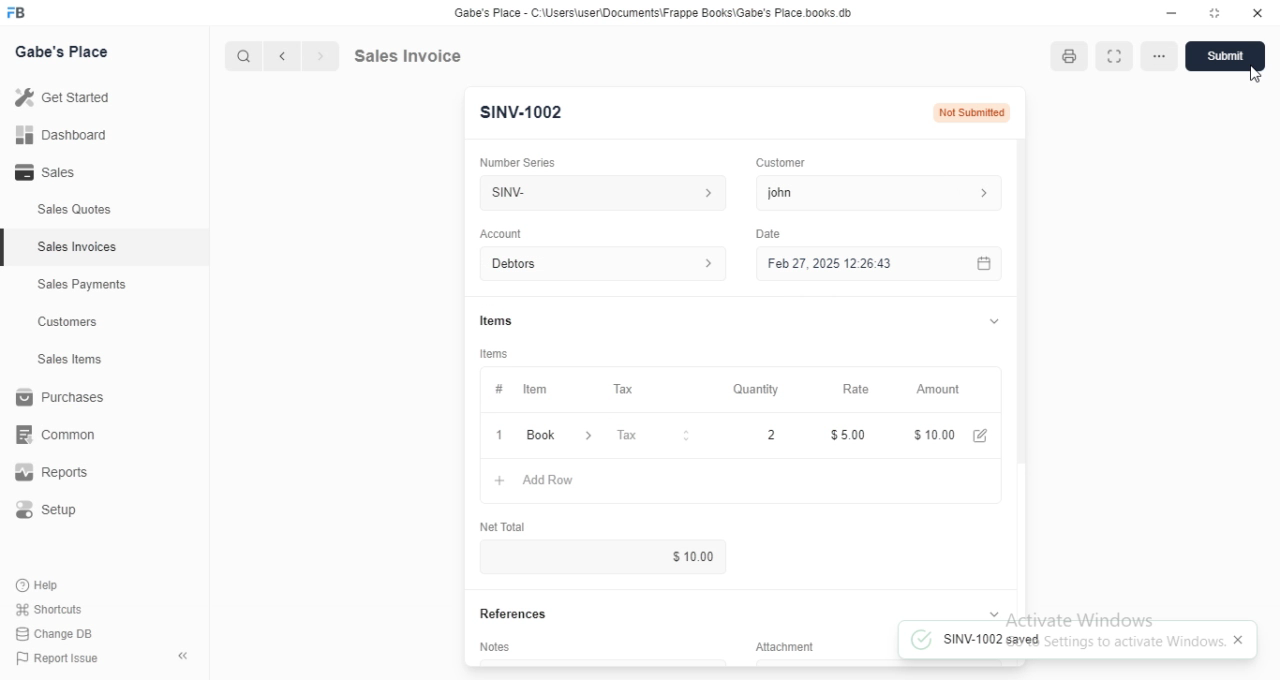 The width and height of the screenshot is (1280, 680). I want to click on Quantity, so click(756, 388).